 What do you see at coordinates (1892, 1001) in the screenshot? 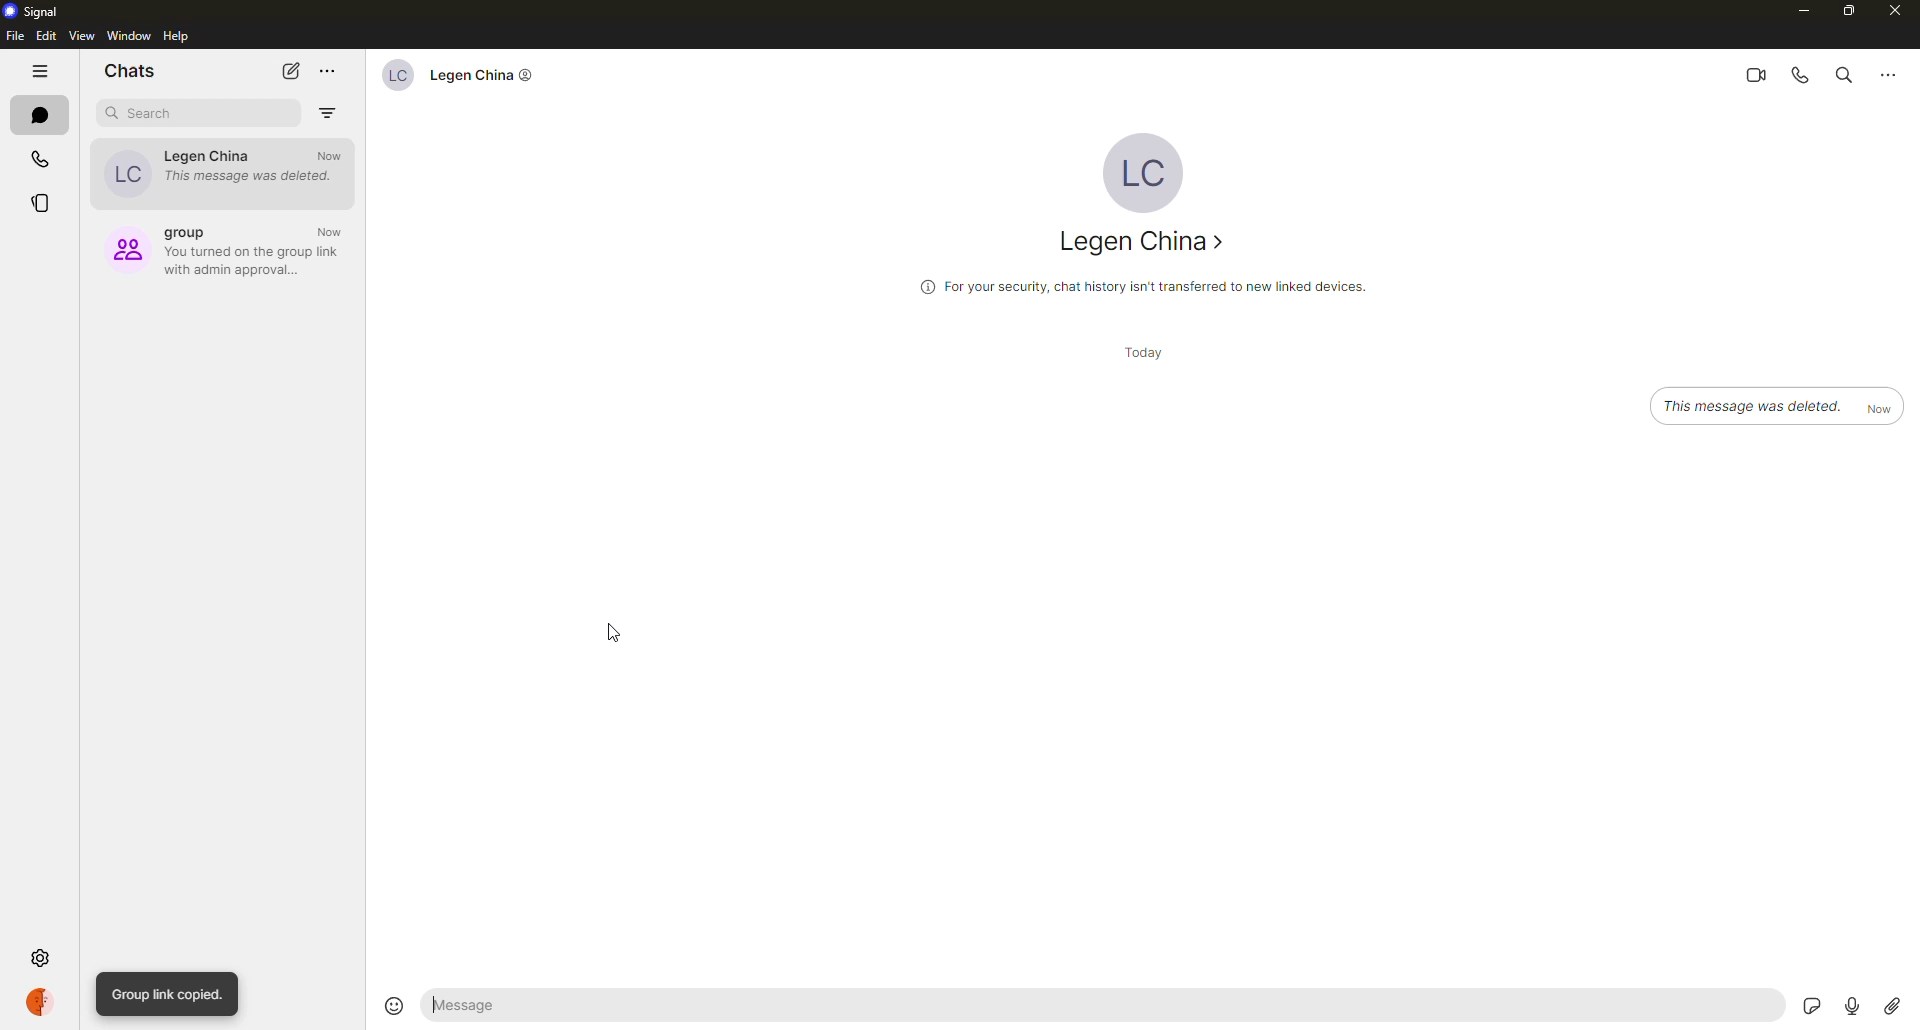
I see `attach` at bounding box center [1892, 1001].